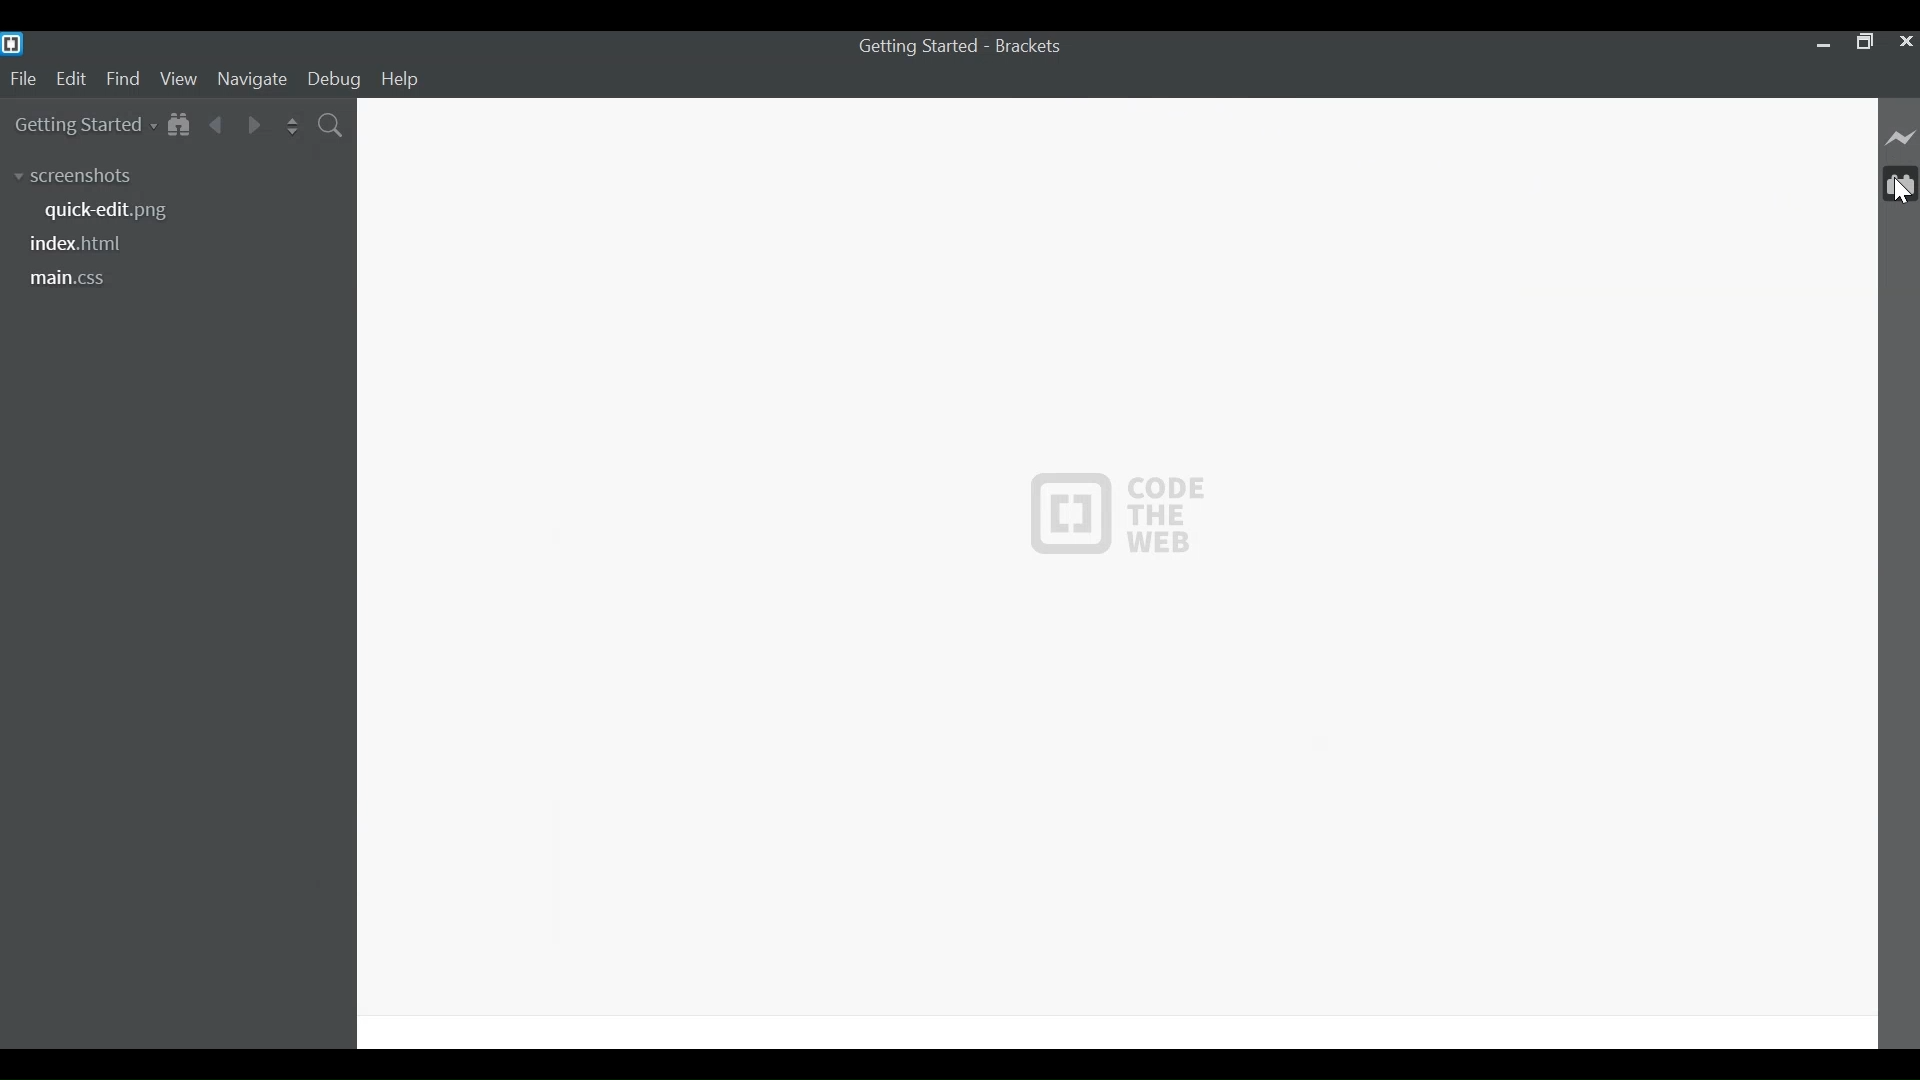 Image resolution: width=1920 pixels, height=1080 pixels. What do you see at coordinates (403, 79) in the screenshot?
I see `Help` at bounding box center [403, 79].